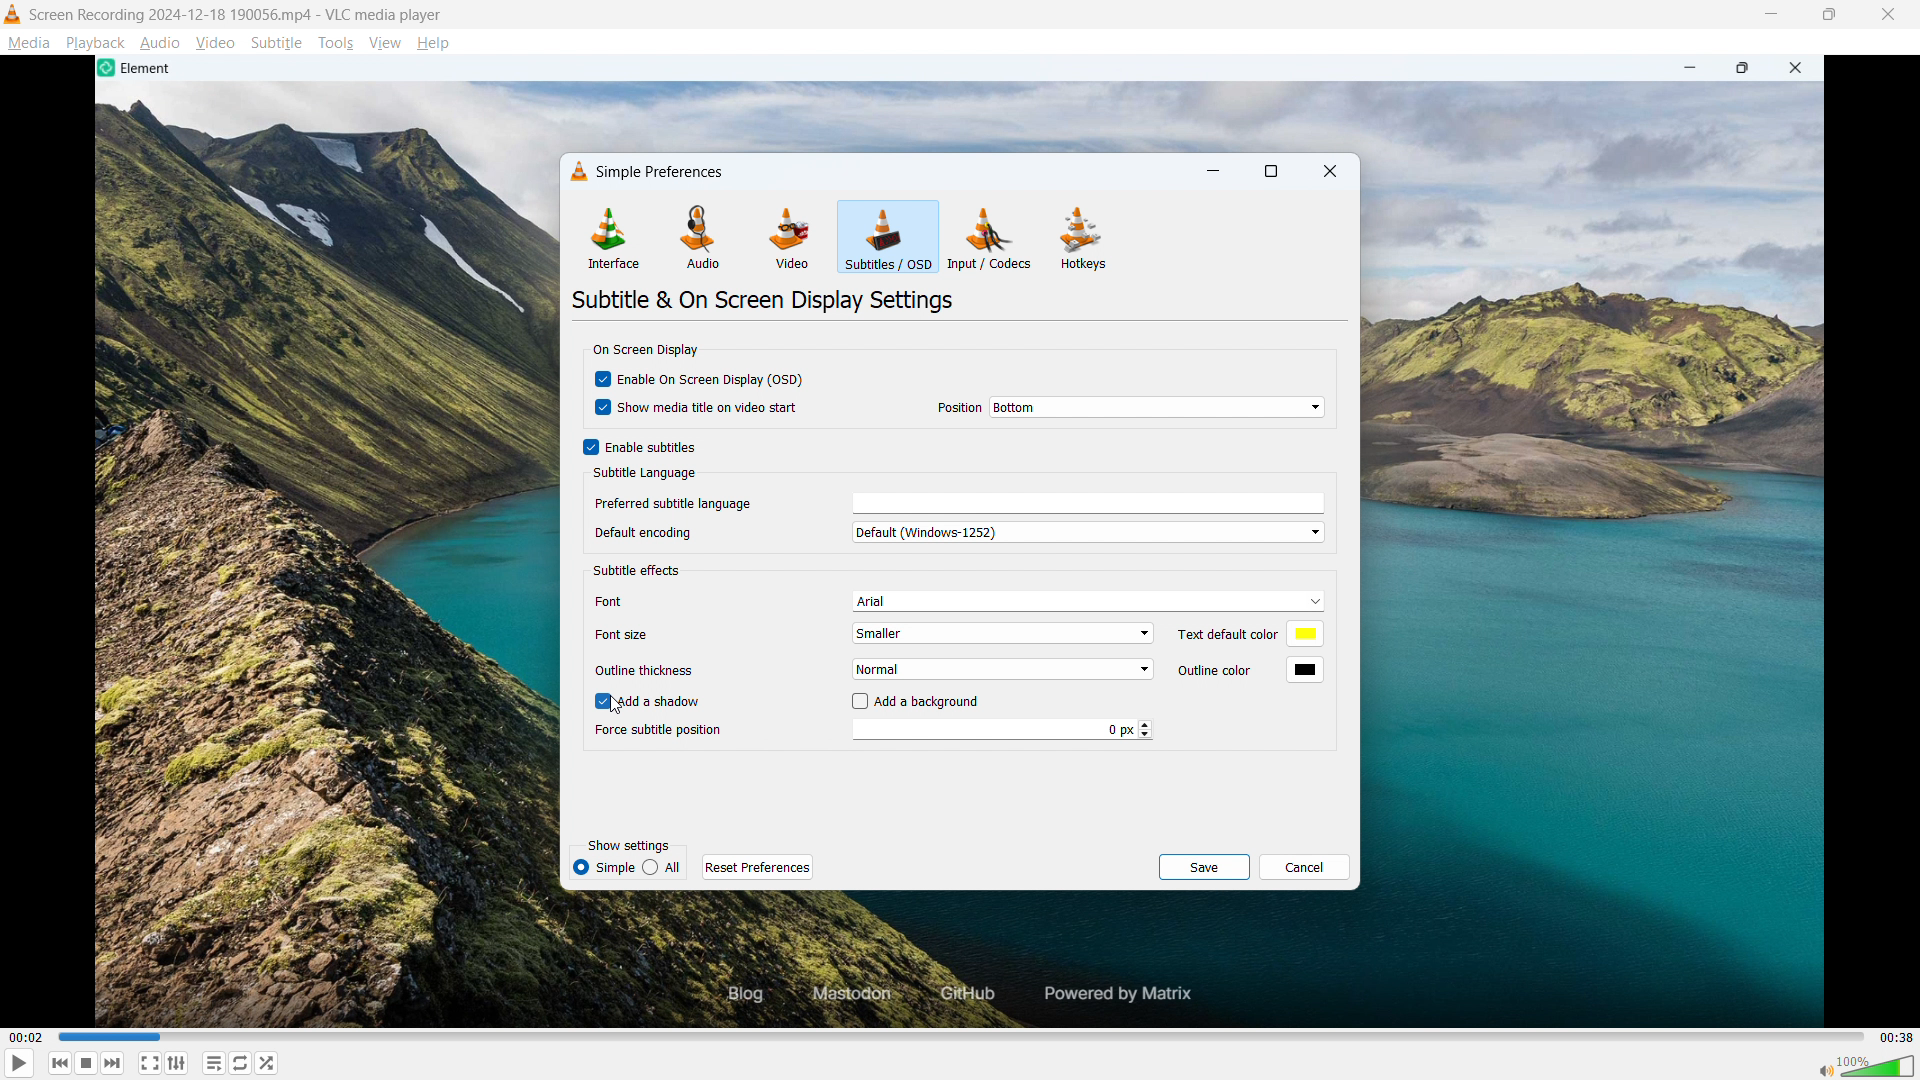  Describe the element at coordinates (237, 14) in the screenshot. I see `Screen Recording 2024-12-18 190056.mp4 - VLC media player` at that location.